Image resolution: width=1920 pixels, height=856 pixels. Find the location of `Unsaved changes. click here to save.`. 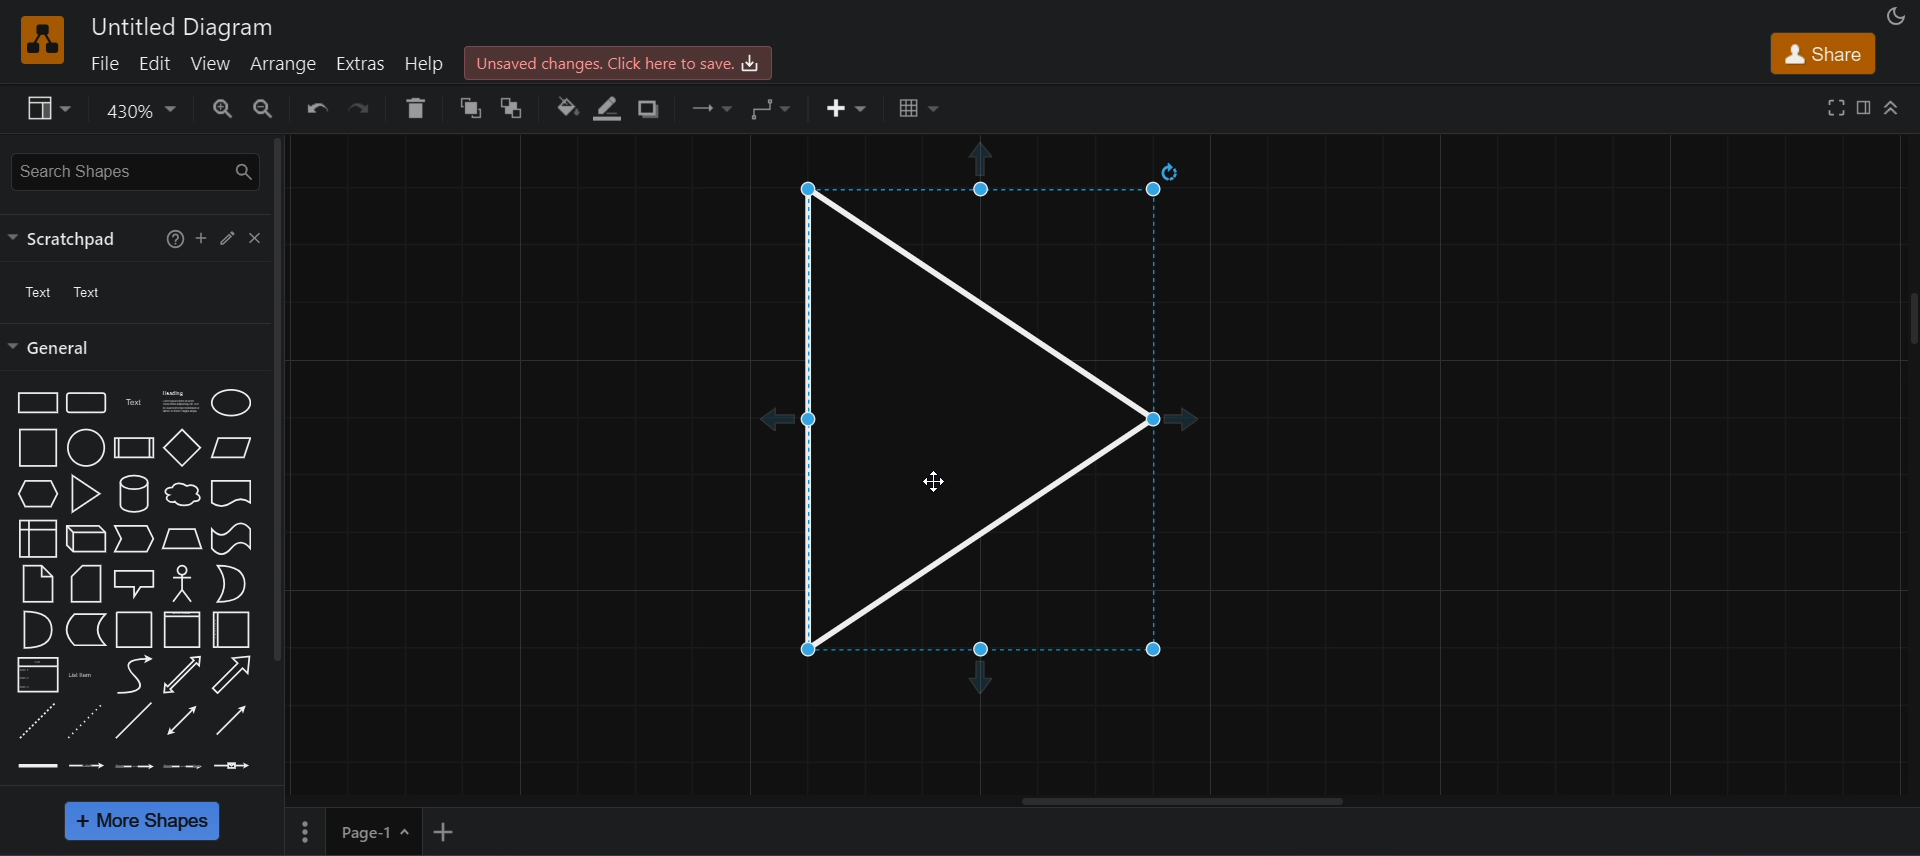

Unsaved changes. click here to save. is located at coordinates (620, 61).